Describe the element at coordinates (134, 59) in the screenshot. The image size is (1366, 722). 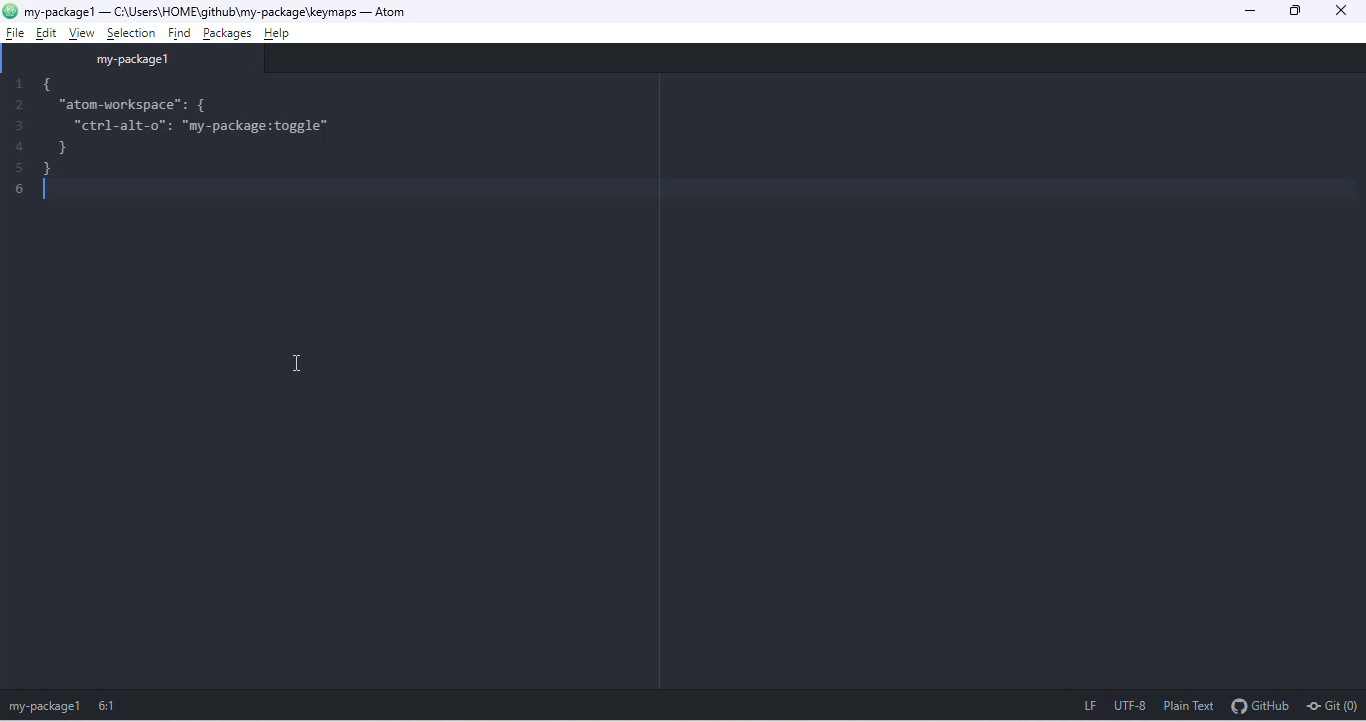
I see `my package 1 tab` at that location.